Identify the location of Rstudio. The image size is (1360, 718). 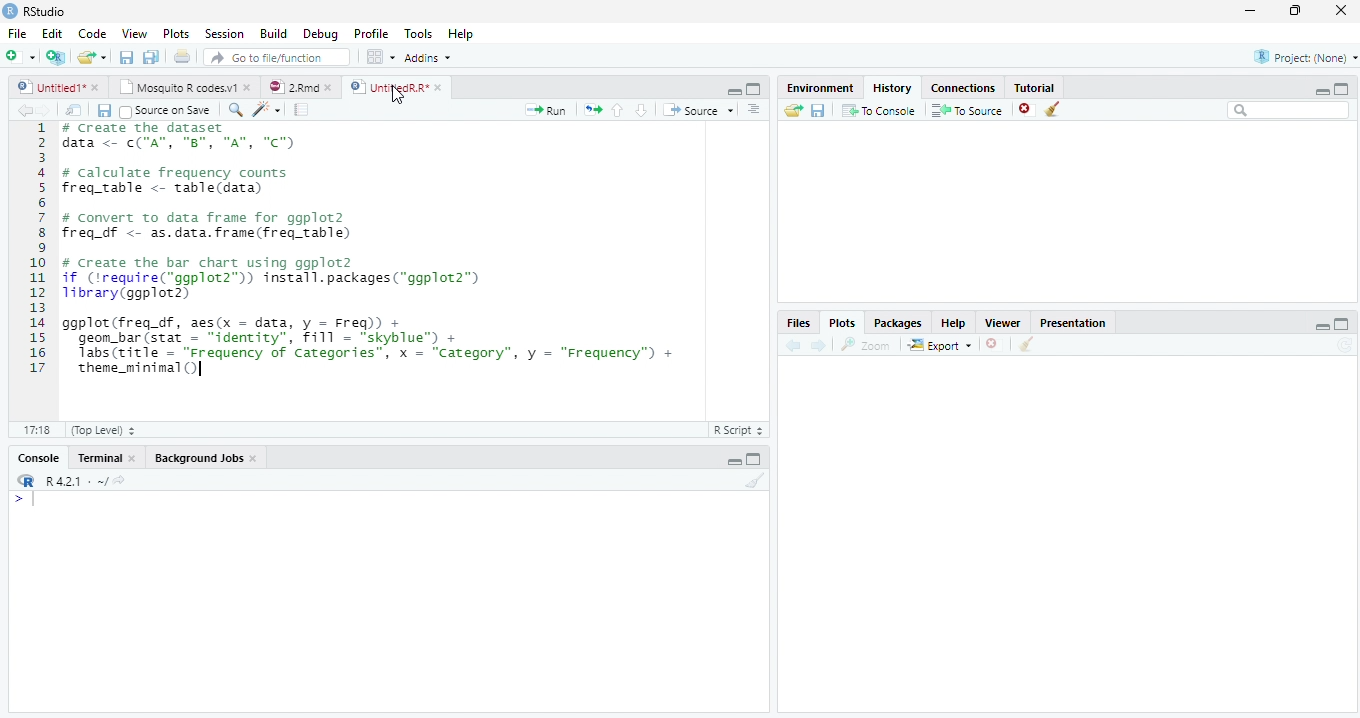
(34, 10).